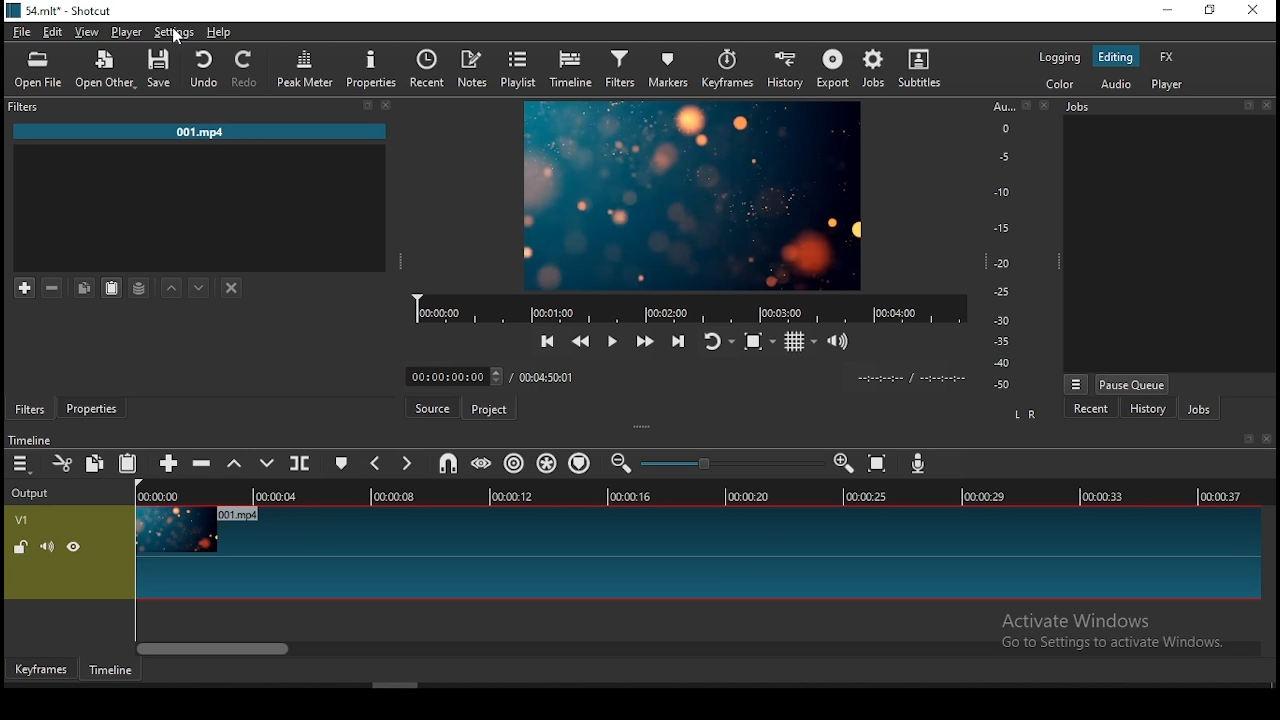  Describe the element at coordinates (801, 339) in the screenshot. I see `toggle grid display on the player` at that location.